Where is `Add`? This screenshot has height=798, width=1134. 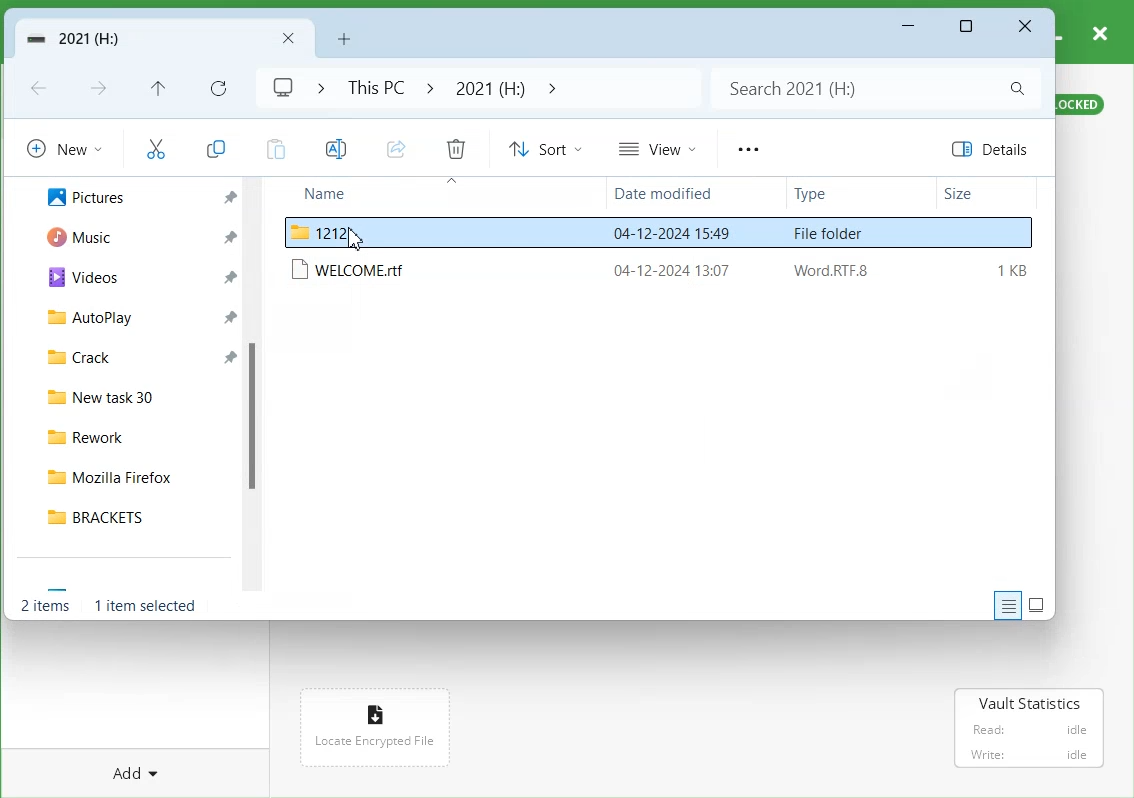 Add is located at coordinates (130, 772).